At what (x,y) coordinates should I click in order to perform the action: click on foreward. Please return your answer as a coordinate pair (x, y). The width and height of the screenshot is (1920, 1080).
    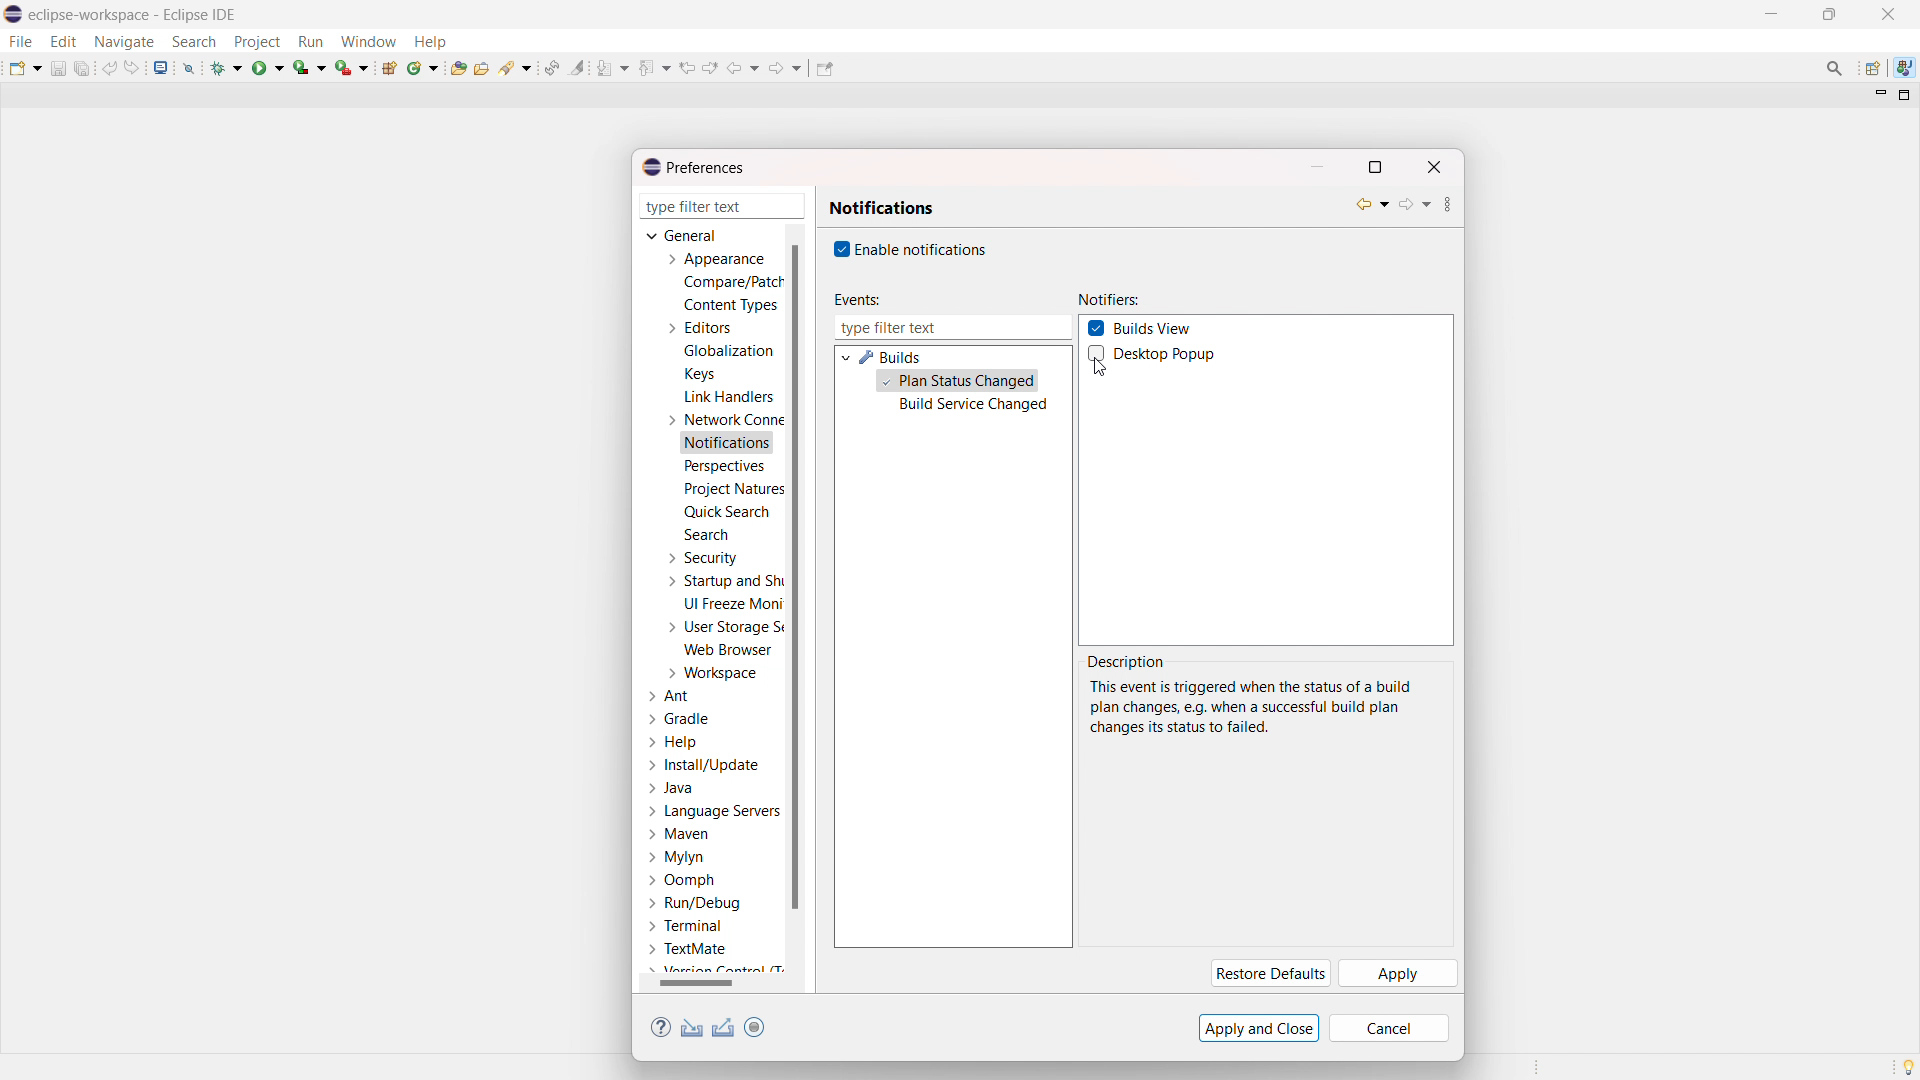
    Looking at the image, I should click on (786, 67).